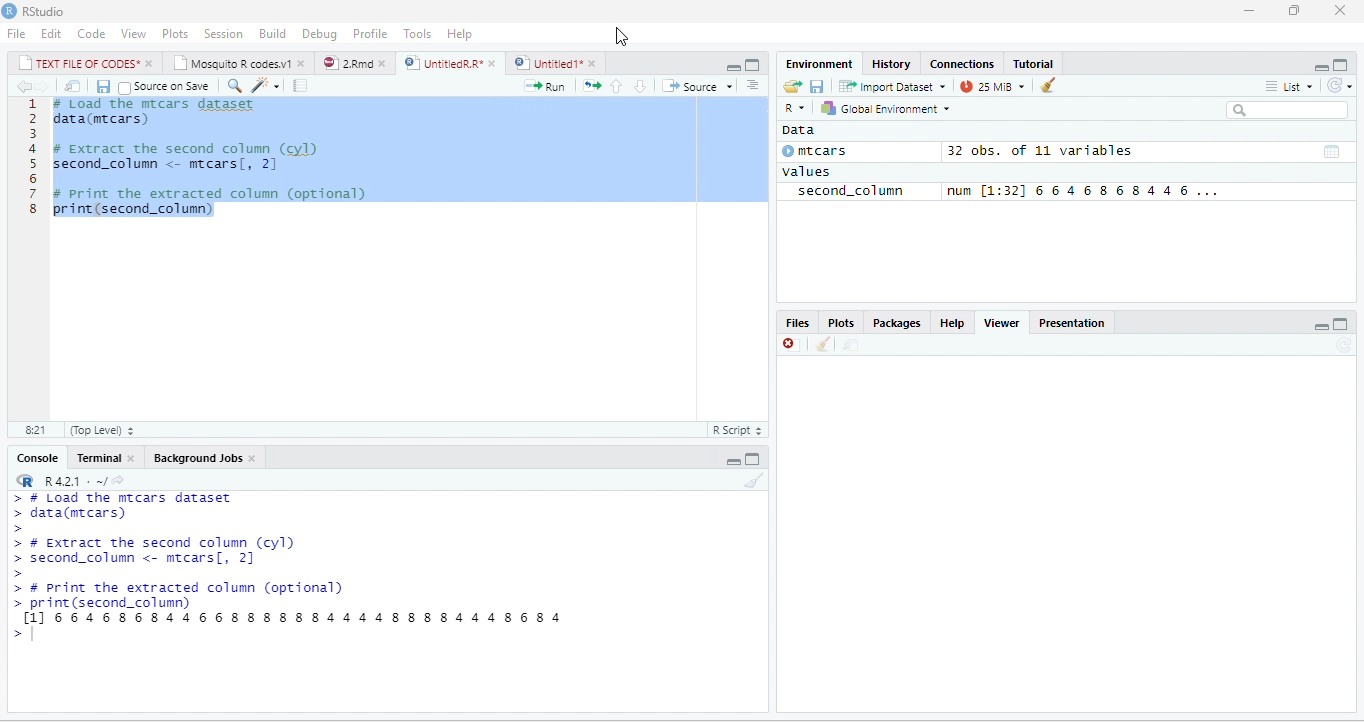 The image size is (1364, 722). What do you see at coordinates (32, 163) in the screenshot?
I see `5` at bounding box center [32, 163].